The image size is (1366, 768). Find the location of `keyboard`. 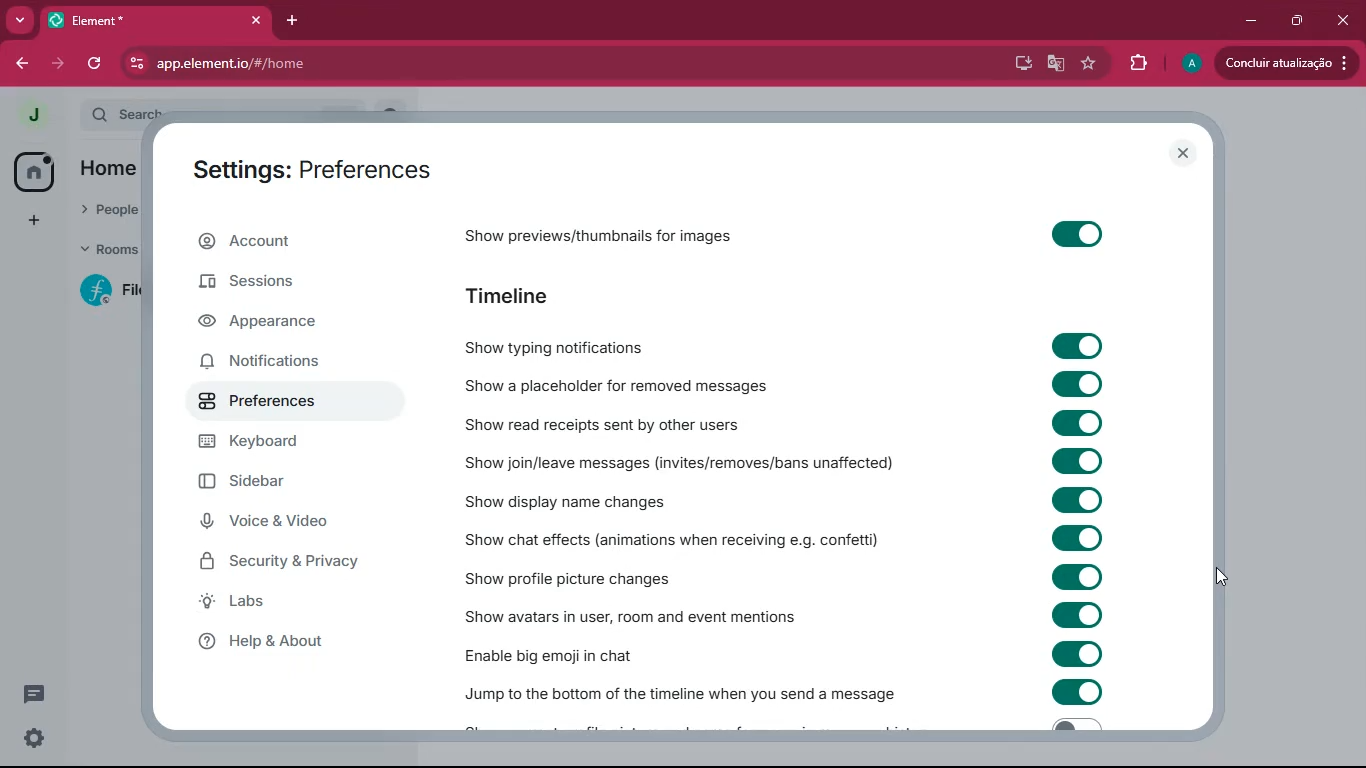

keyboard is located at coordinates (277, 445).